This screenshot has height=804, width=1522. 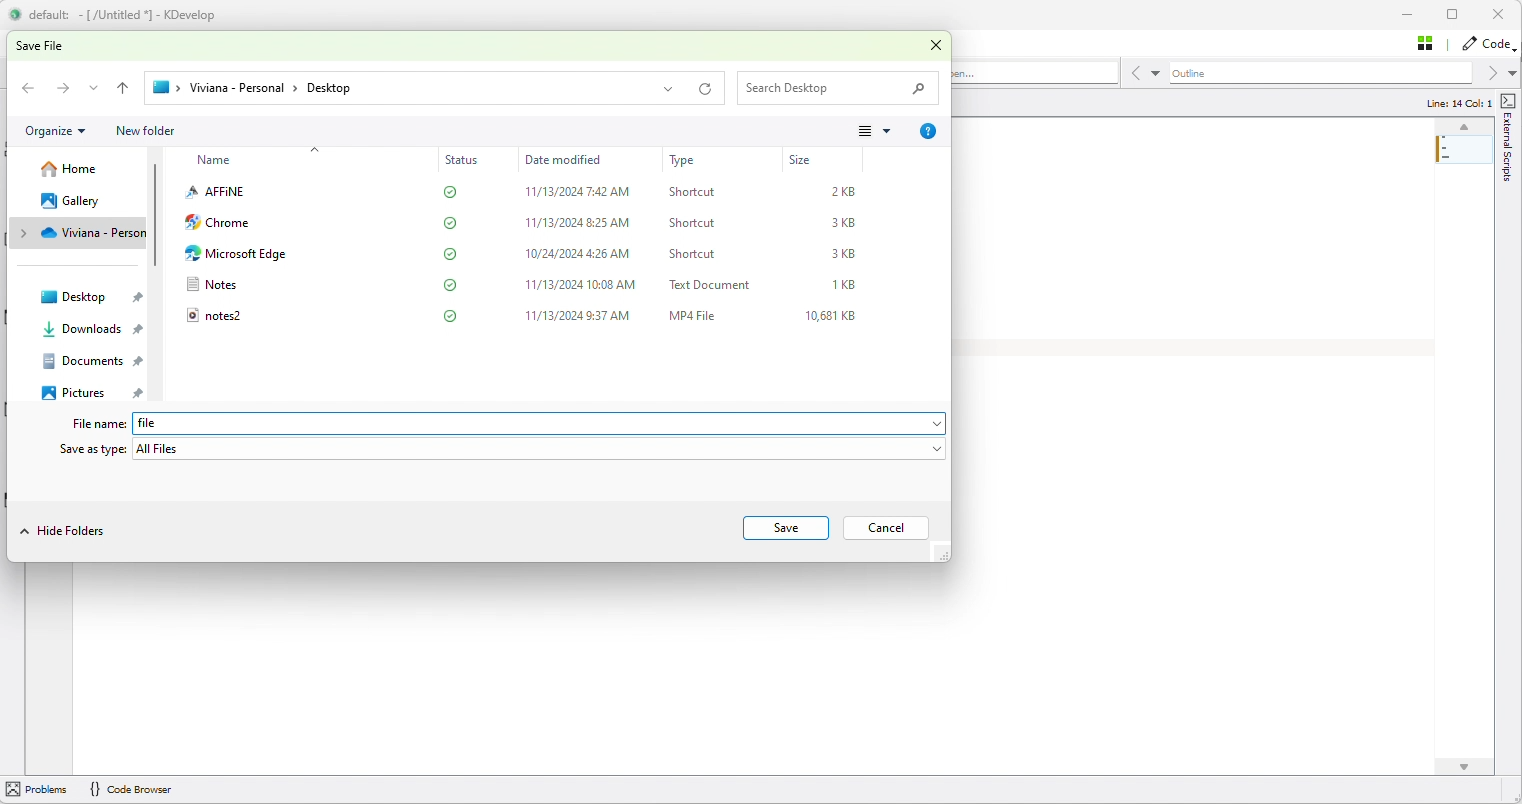 I want to click on 3KB, so click(x=847, y=253).